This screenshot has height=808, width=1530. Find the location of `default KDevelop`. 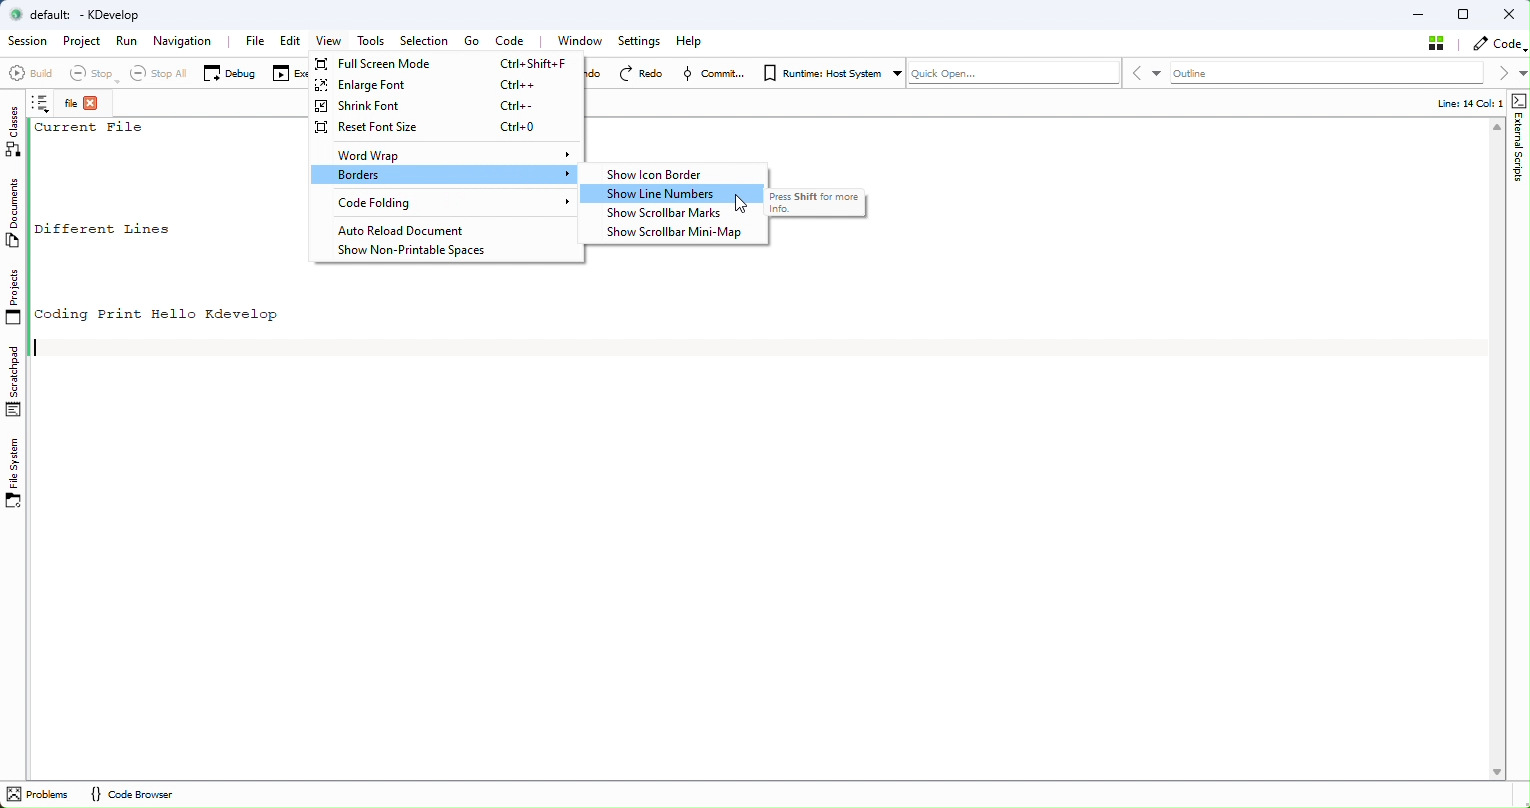

default KDevelop is located at coordinates (83, 15).